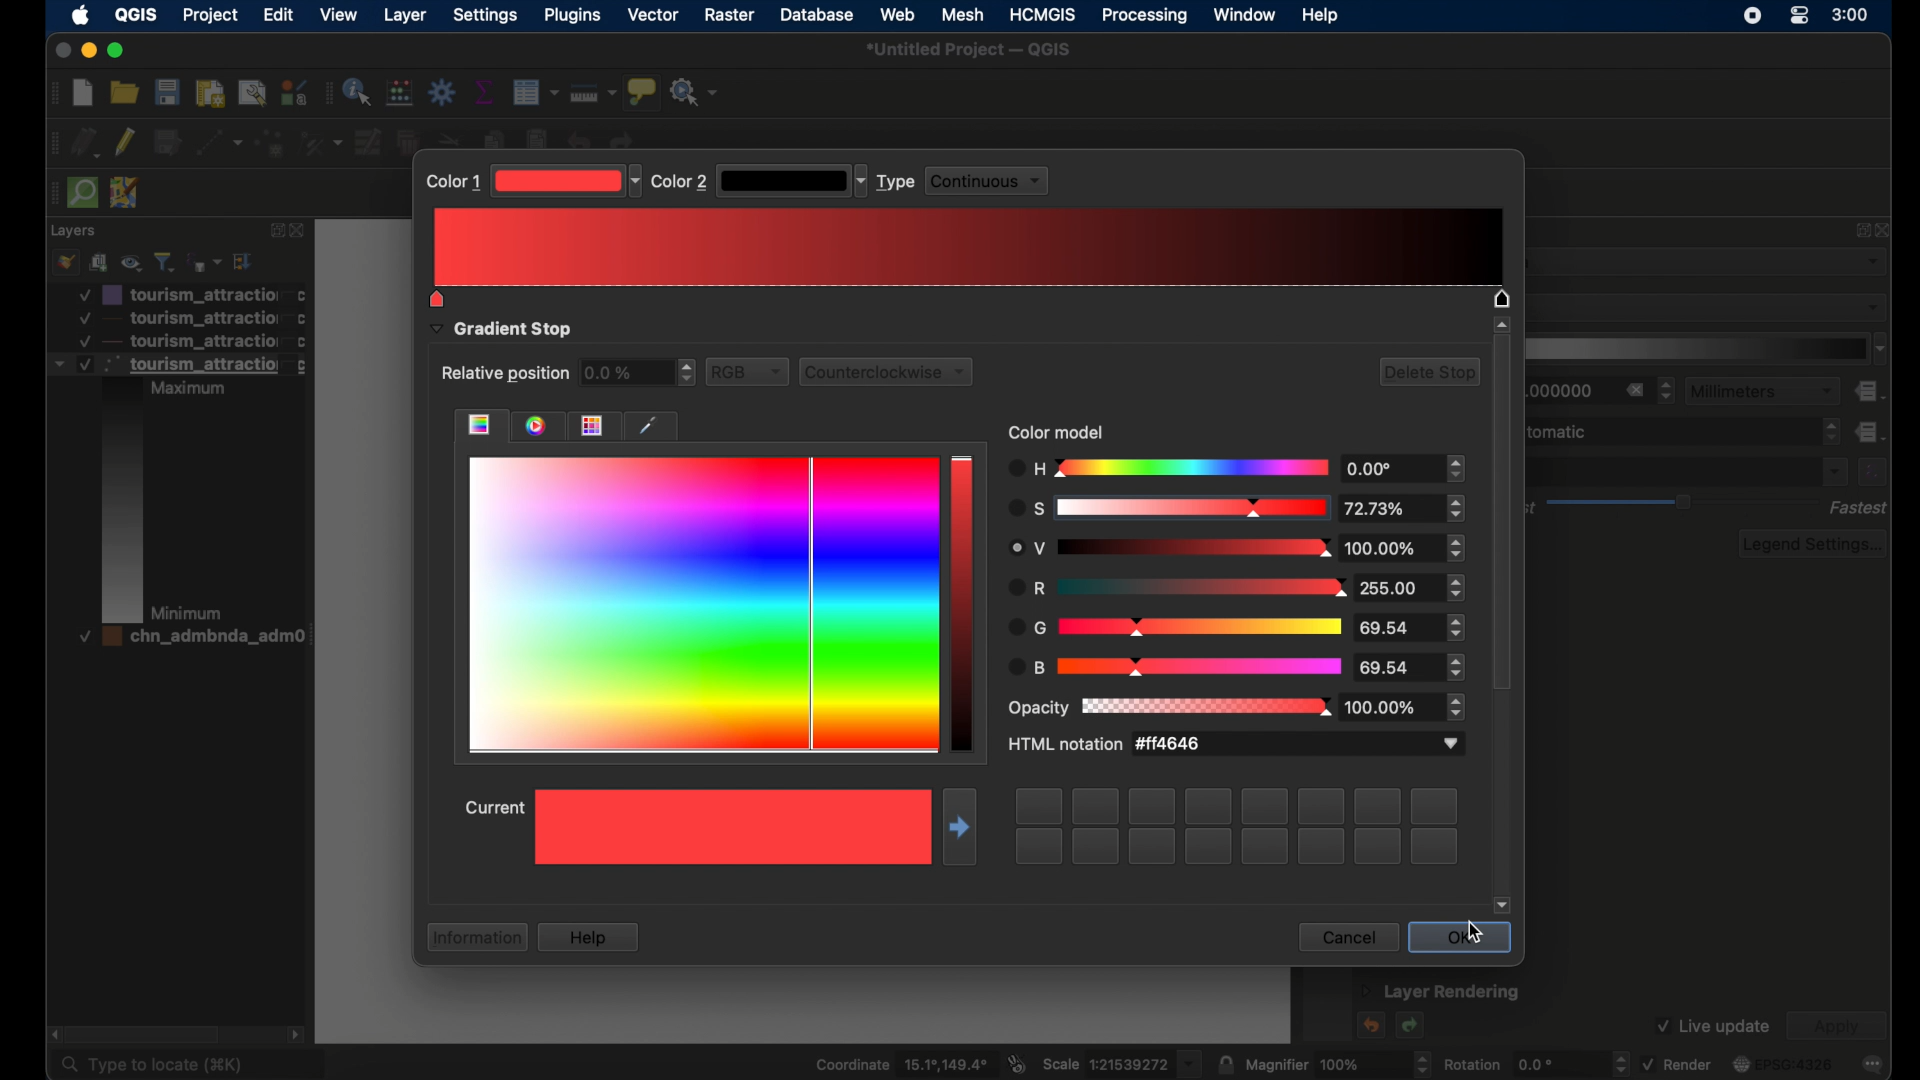 This screenshot has width=1920, height=1080. Describe the element at coordinates (167, 142) in the screenshot. I see `save edits` at that location.